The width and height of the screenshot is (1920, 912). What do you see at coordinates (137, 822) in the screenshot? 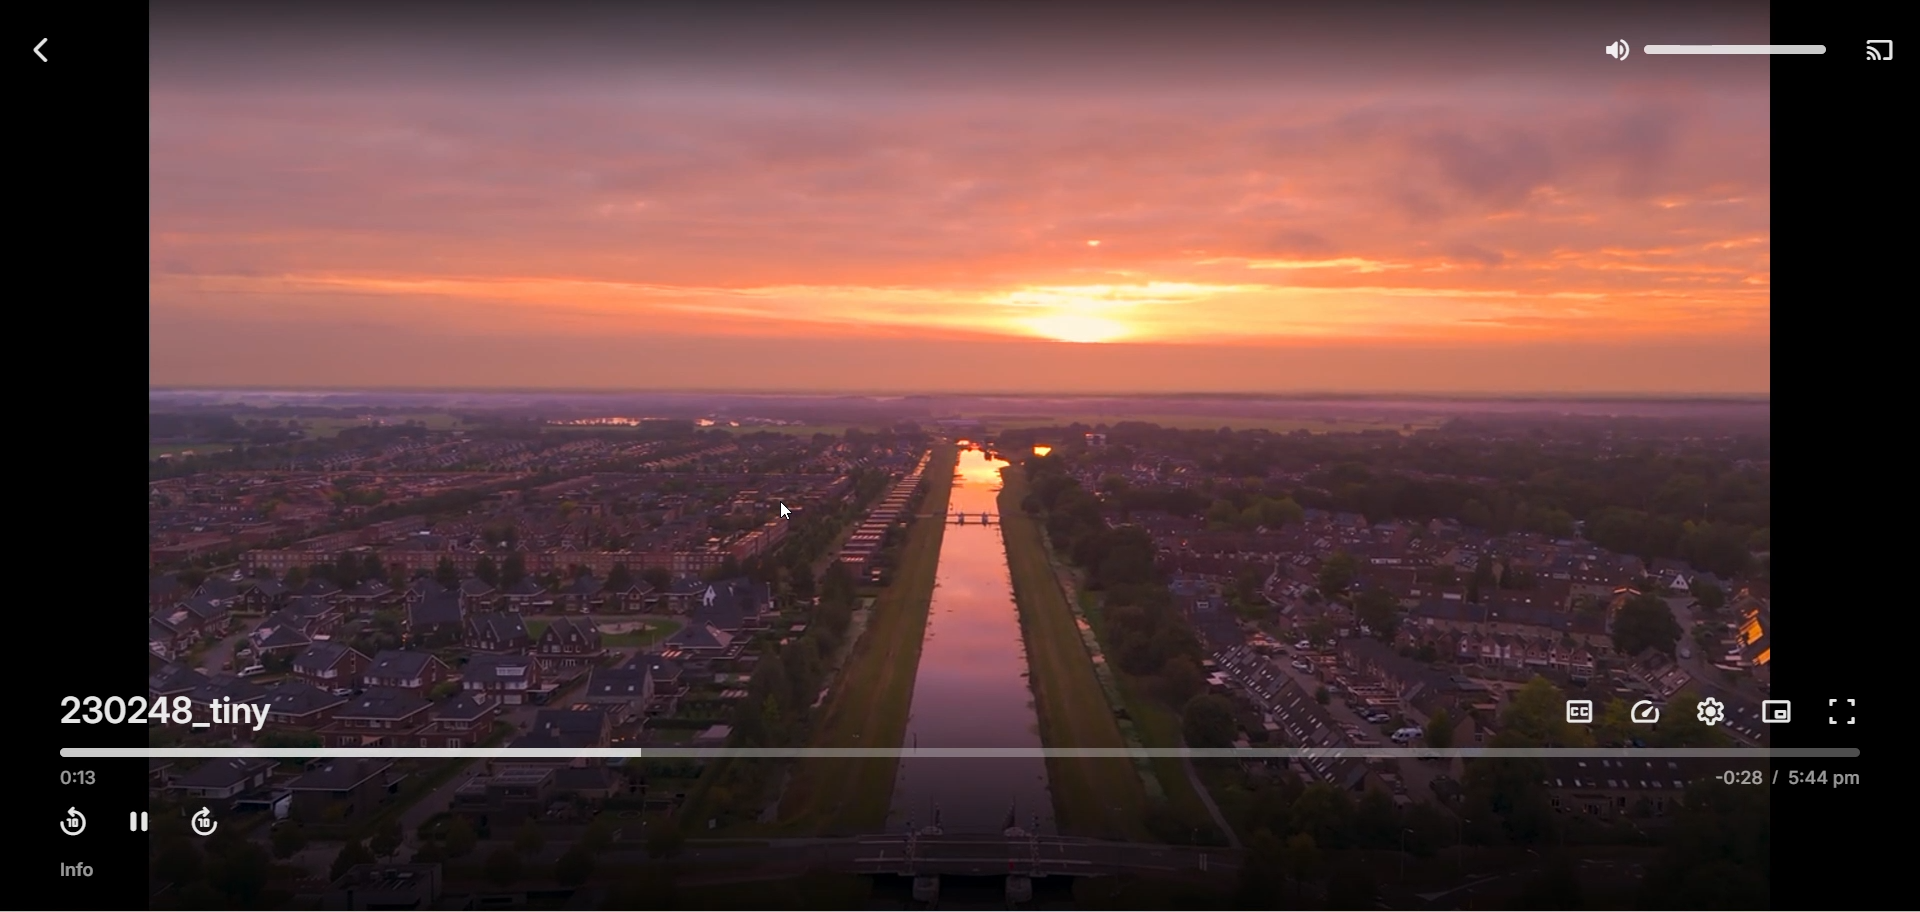
I see `resume` at bounding box center [137, 822].